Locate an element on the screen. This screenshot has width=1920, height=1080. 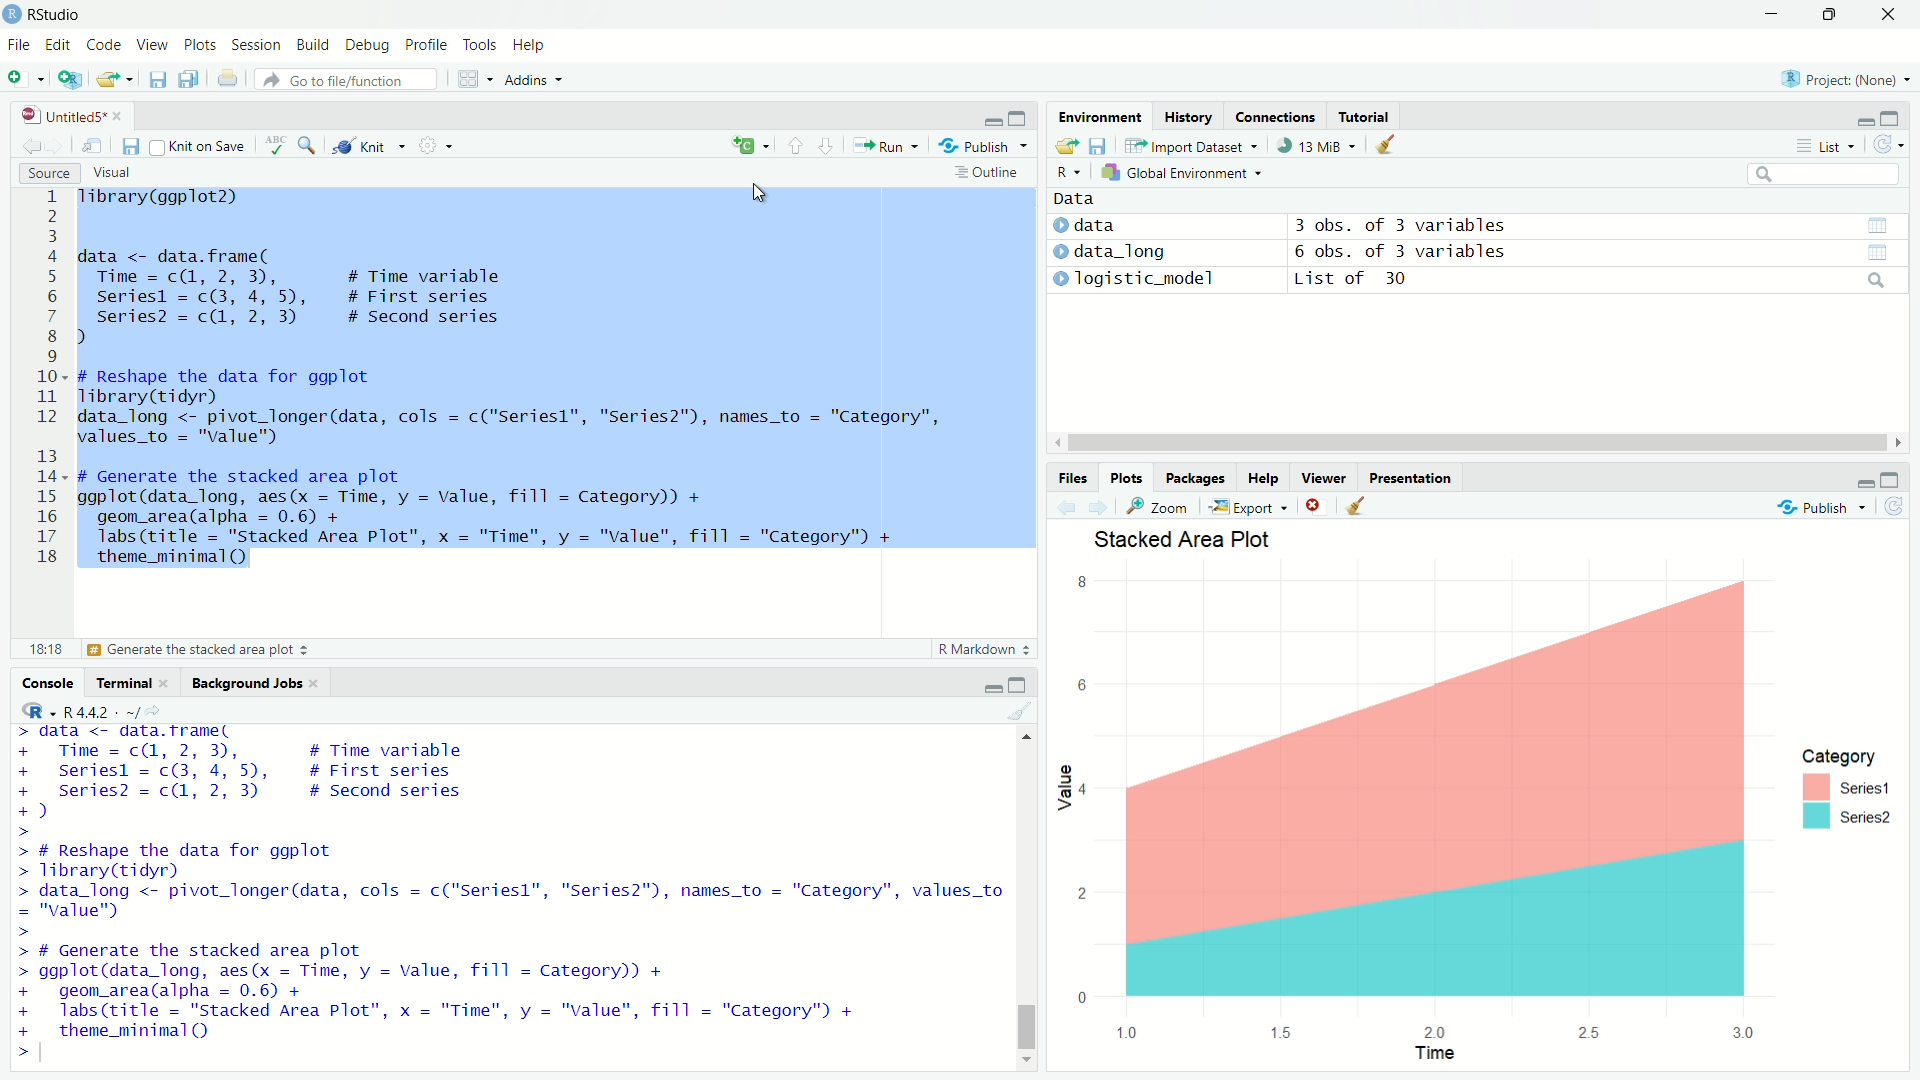
search is located at coordinates (1825, 177).